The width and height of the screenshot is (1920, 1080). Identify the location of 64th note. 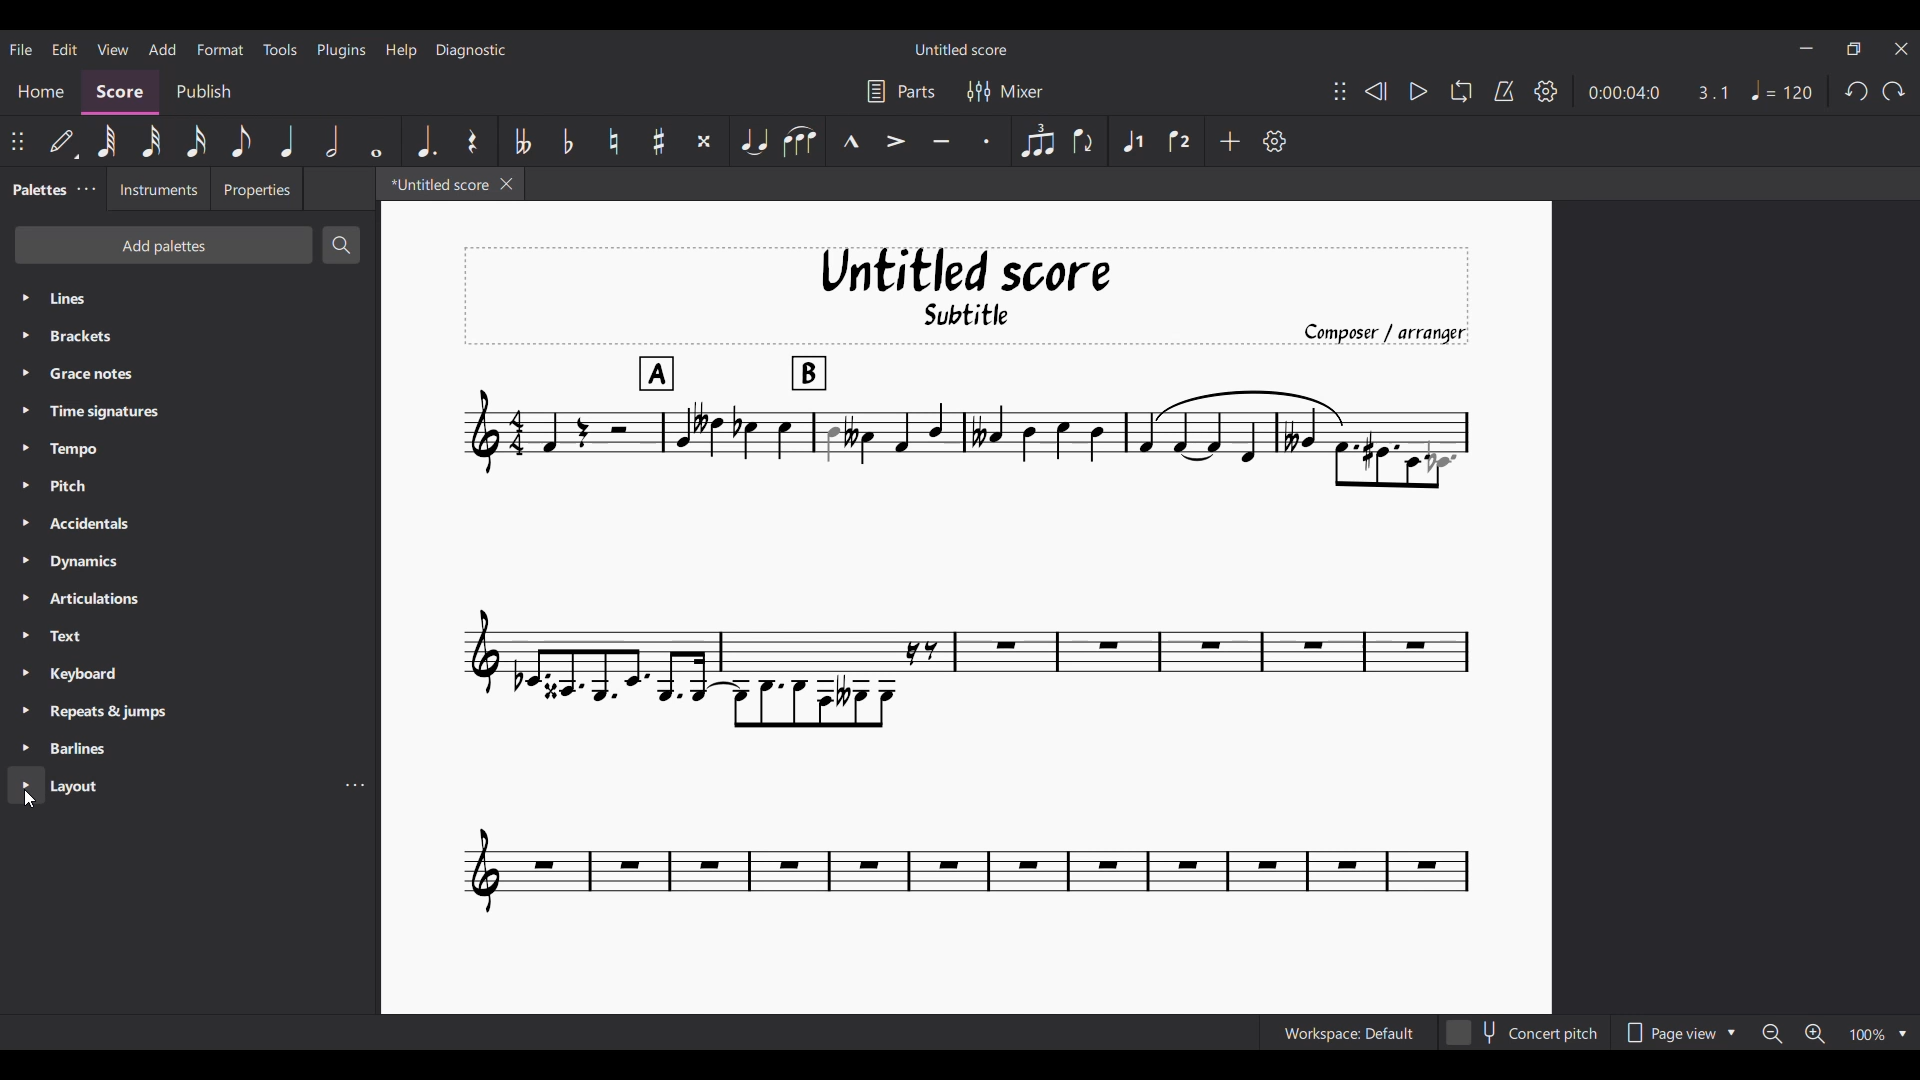
(107, 141).